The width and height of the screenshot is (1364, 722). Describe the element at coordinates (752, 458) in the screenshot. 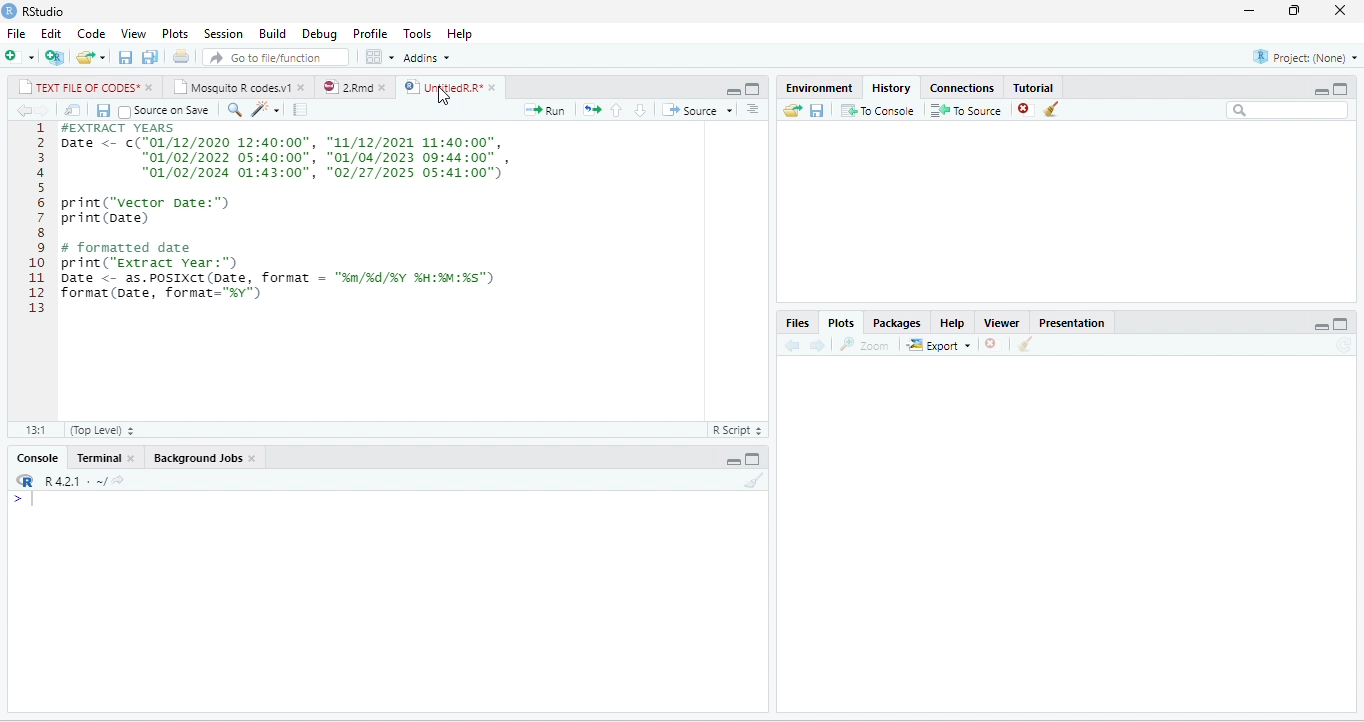

I see `maximize` at that location.